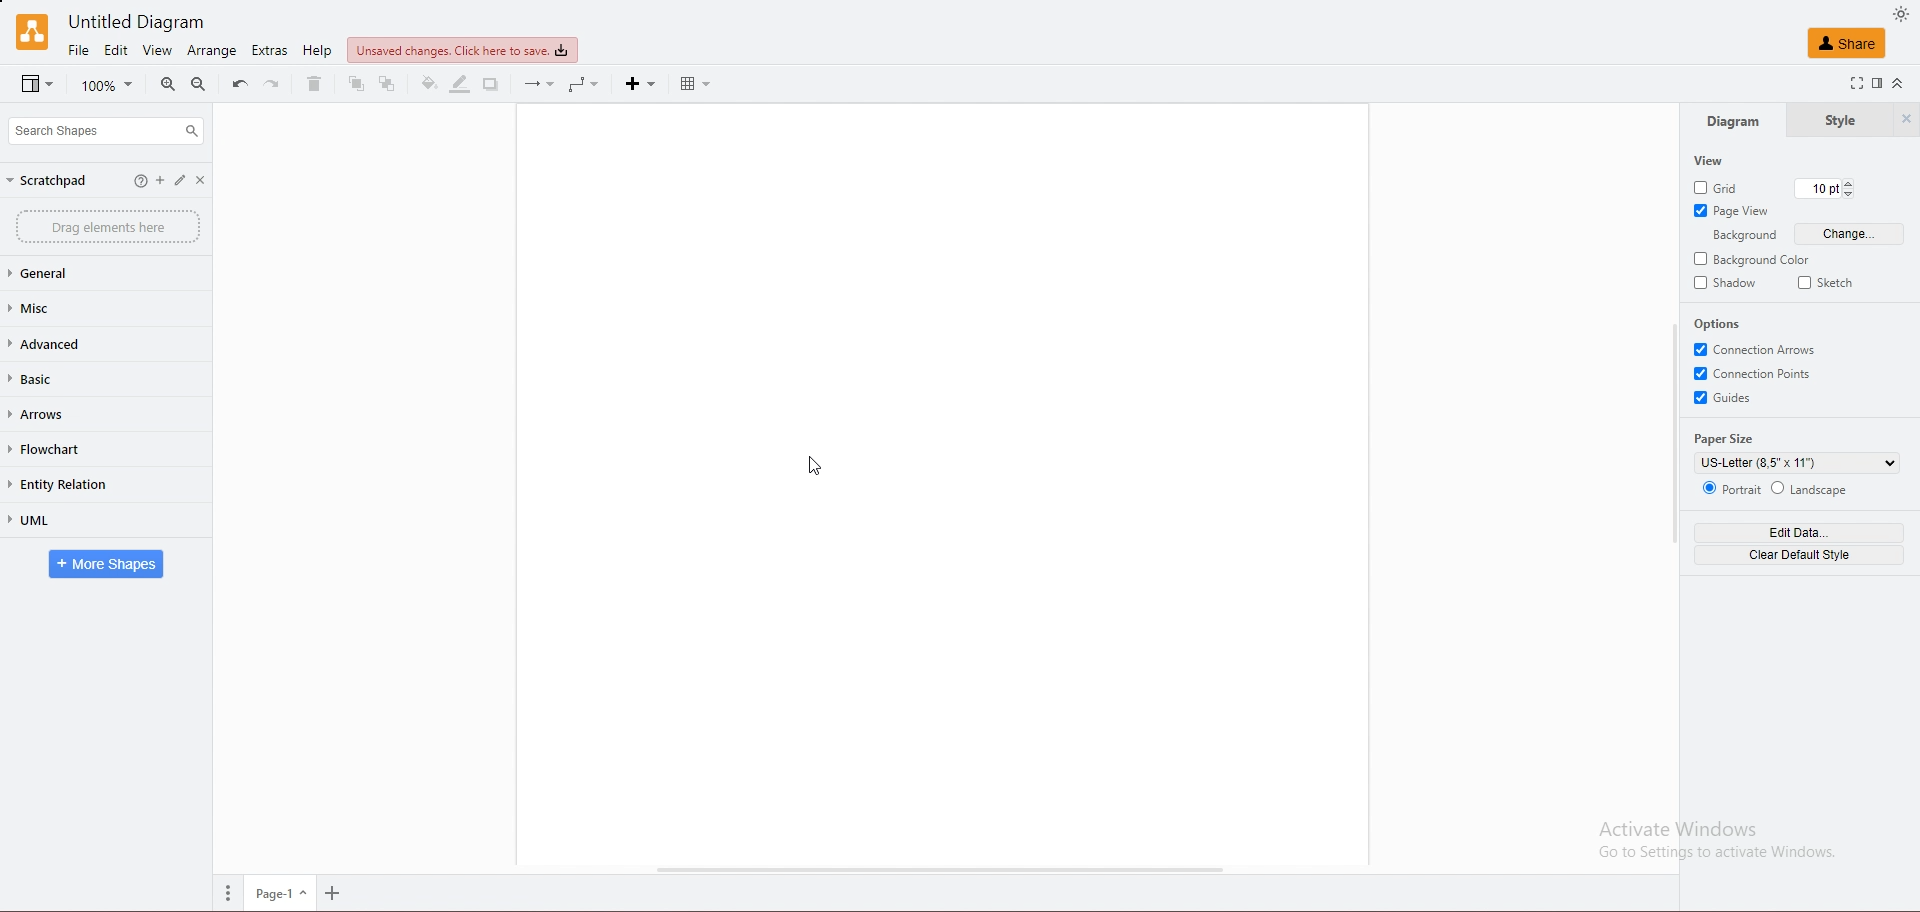 This screenshot has height=912, width=1920. What do you see at coordinates (181, 181) in the screenshot?
I see `edit` at bounding box center [181, 181].